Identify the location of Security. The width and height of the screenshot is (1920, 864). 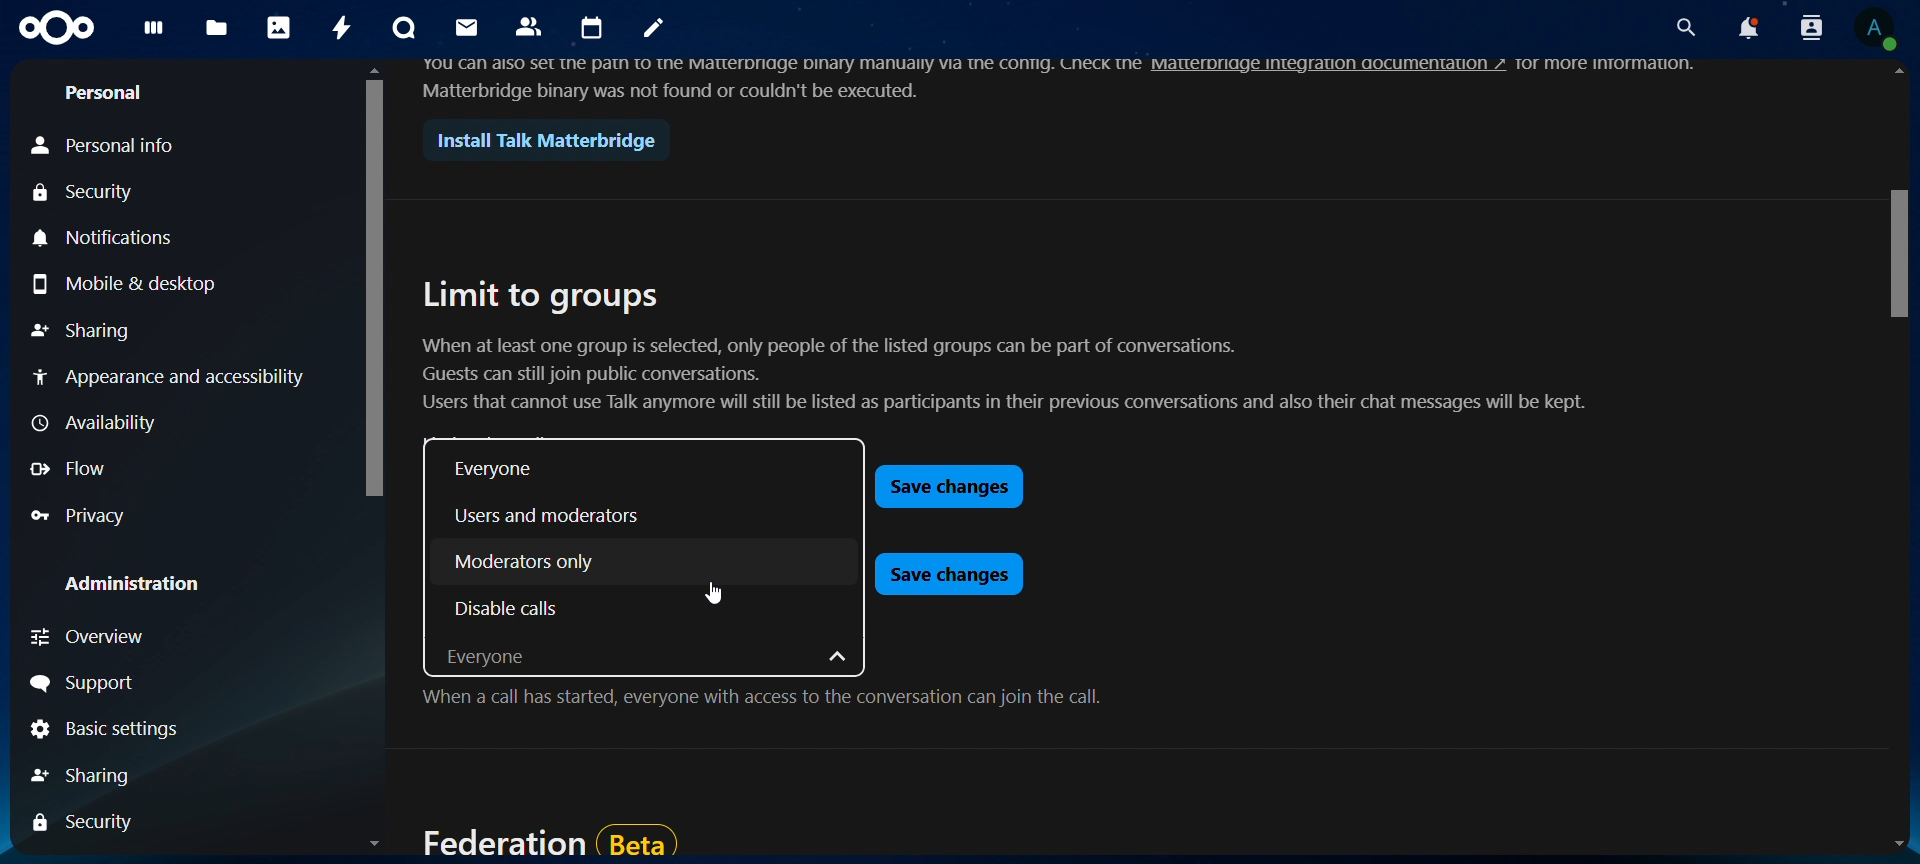
(88, 190).